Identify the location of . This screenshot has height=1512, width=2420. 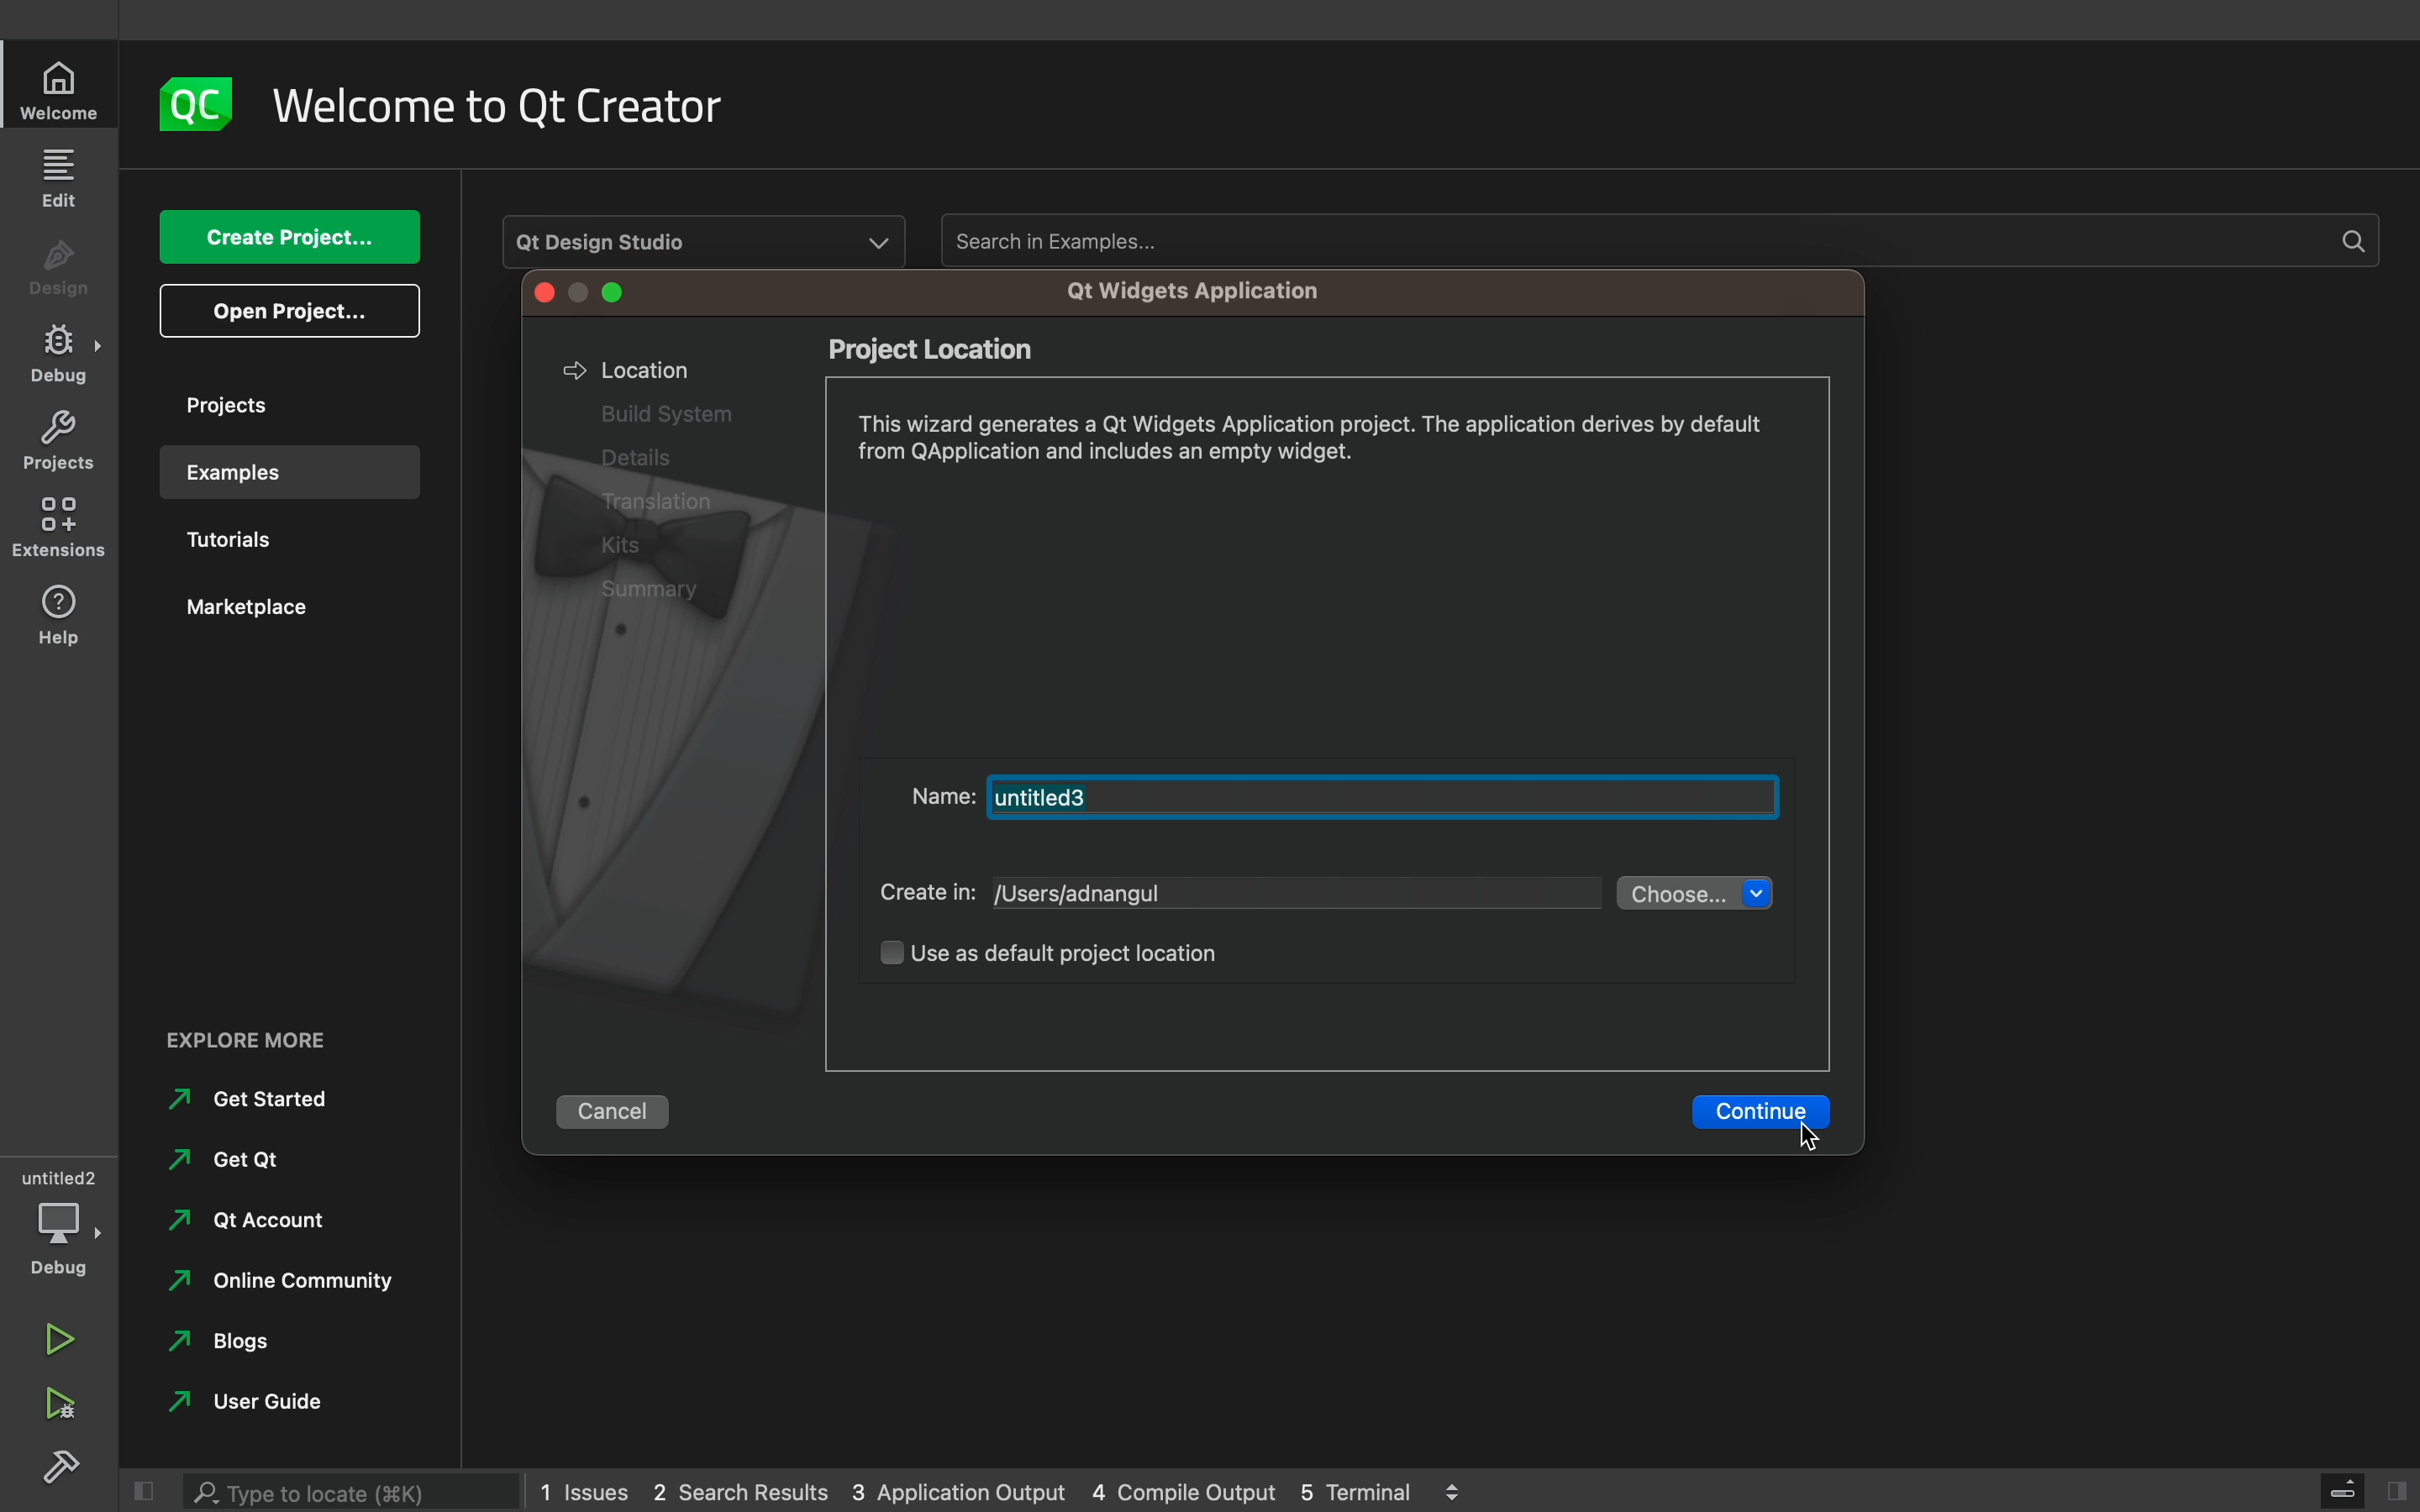
(250, 1101).